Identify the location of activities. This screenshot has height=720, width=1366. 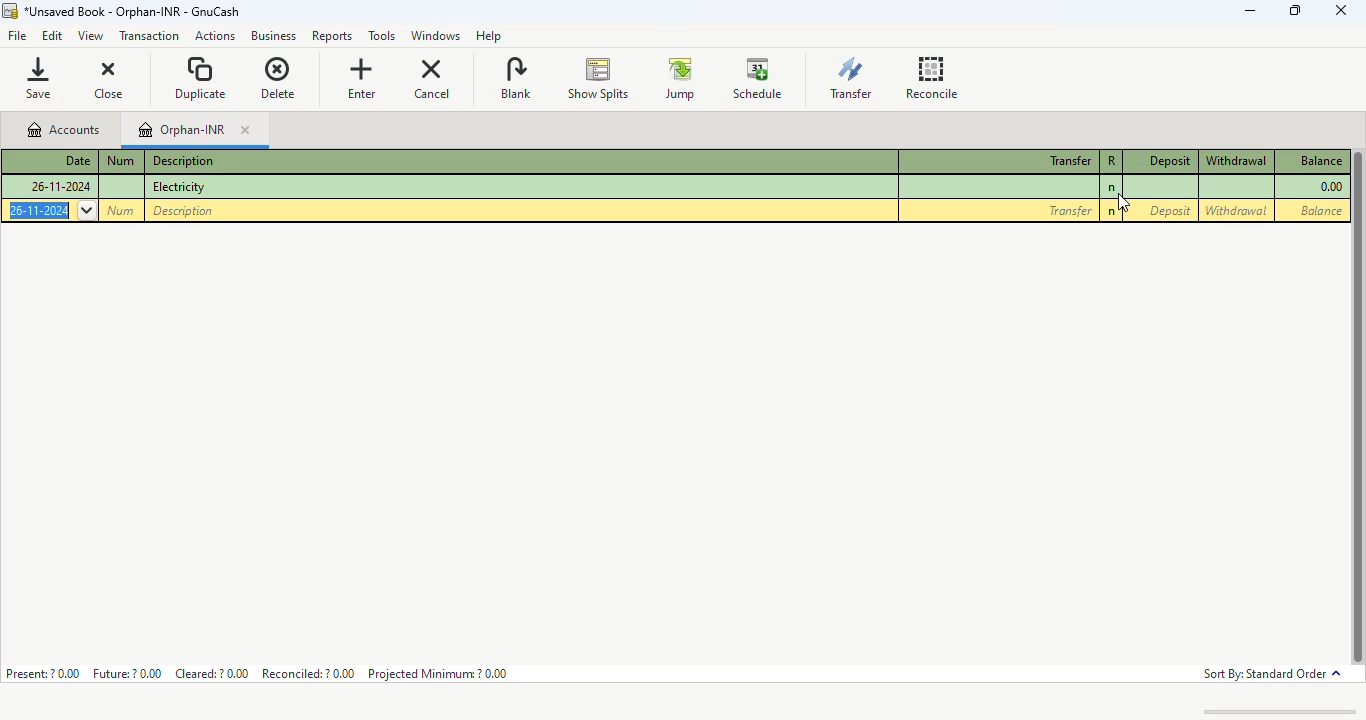
(215, 37).